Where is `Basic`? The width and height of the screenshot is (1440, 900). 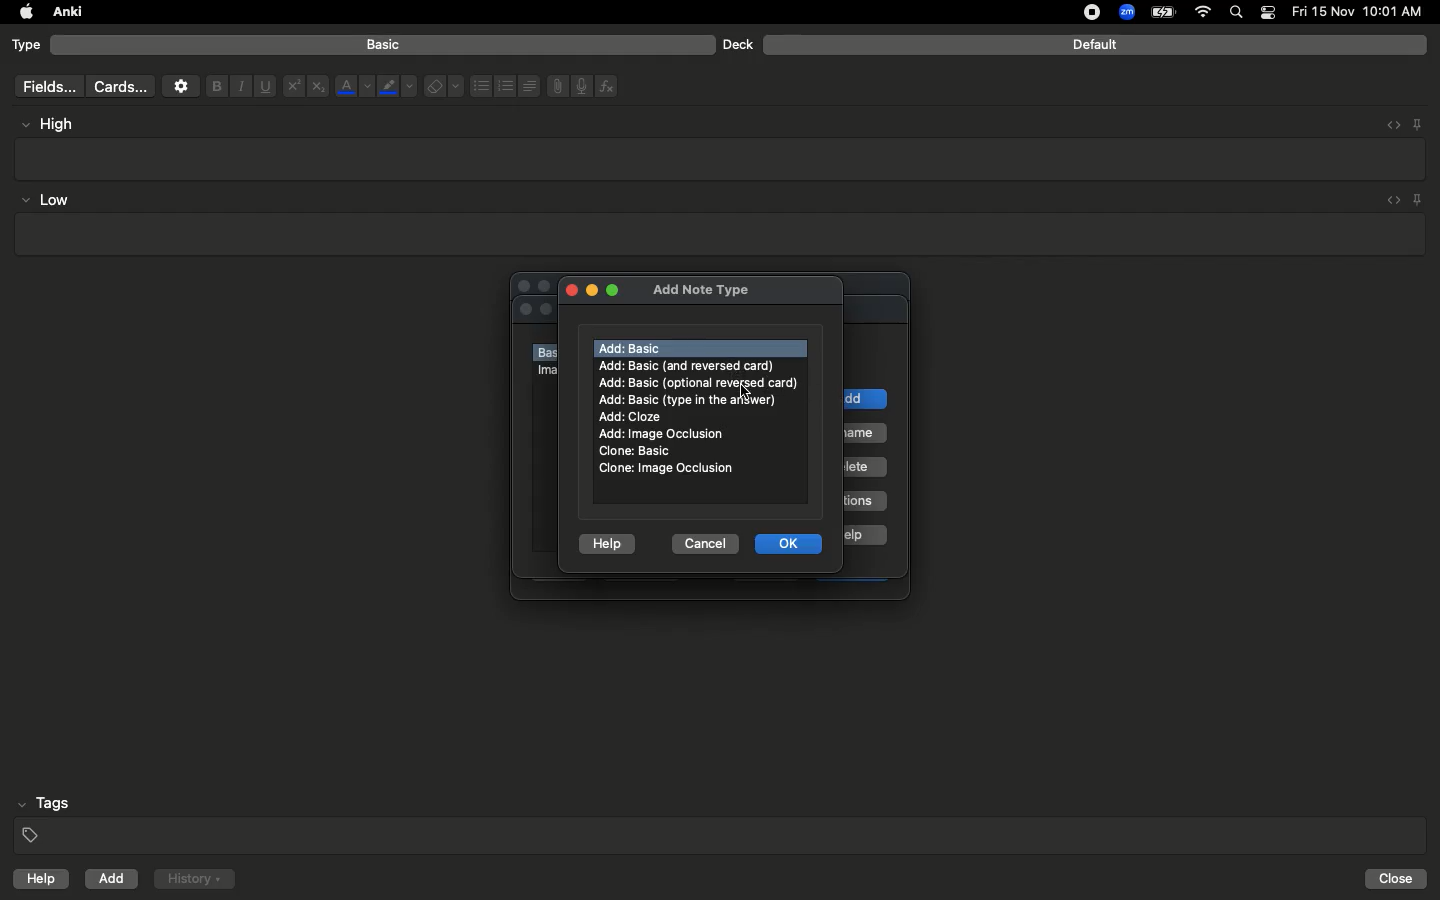
Basic is located at coordinates (384, 45).